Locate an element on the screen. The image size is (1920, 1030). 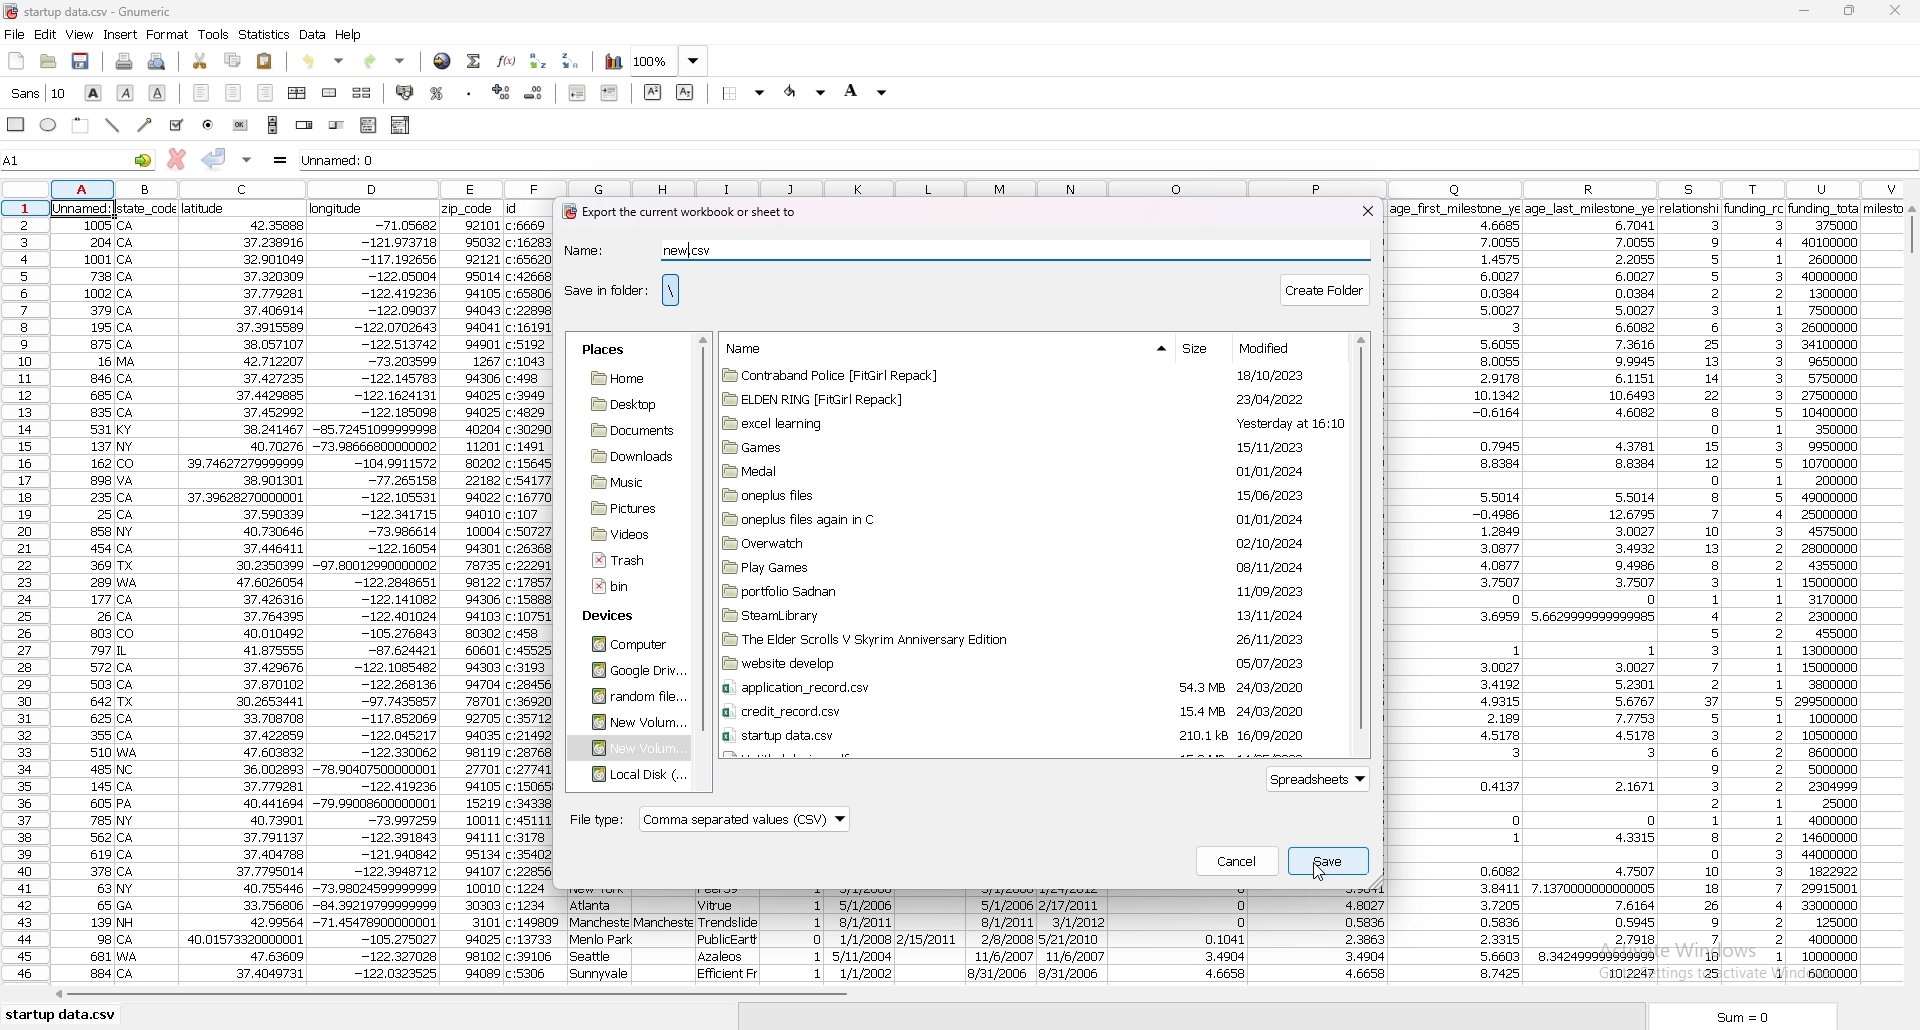
background is located at coordinates (866, 91).